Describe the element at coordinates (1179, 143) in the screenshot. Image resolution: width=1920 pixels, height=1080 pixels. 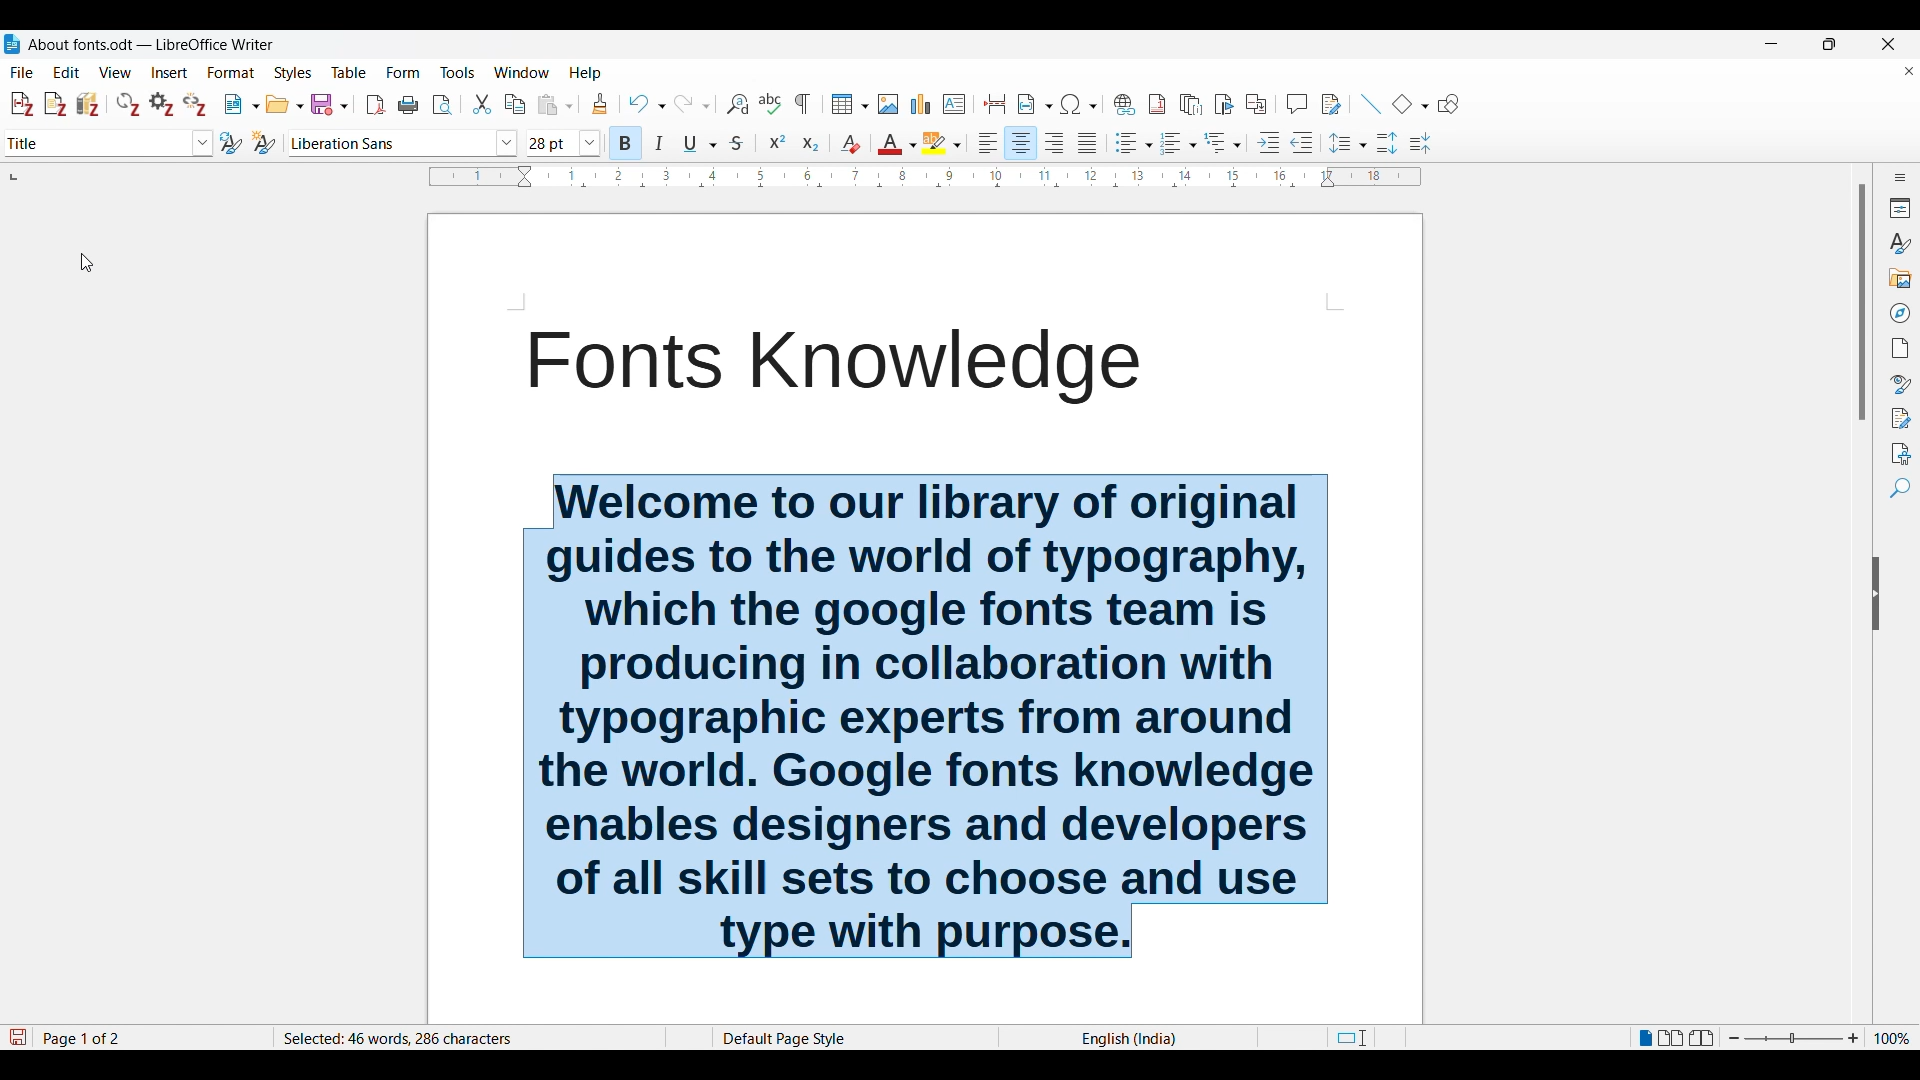
I see `Toggle ordered list` at that location.